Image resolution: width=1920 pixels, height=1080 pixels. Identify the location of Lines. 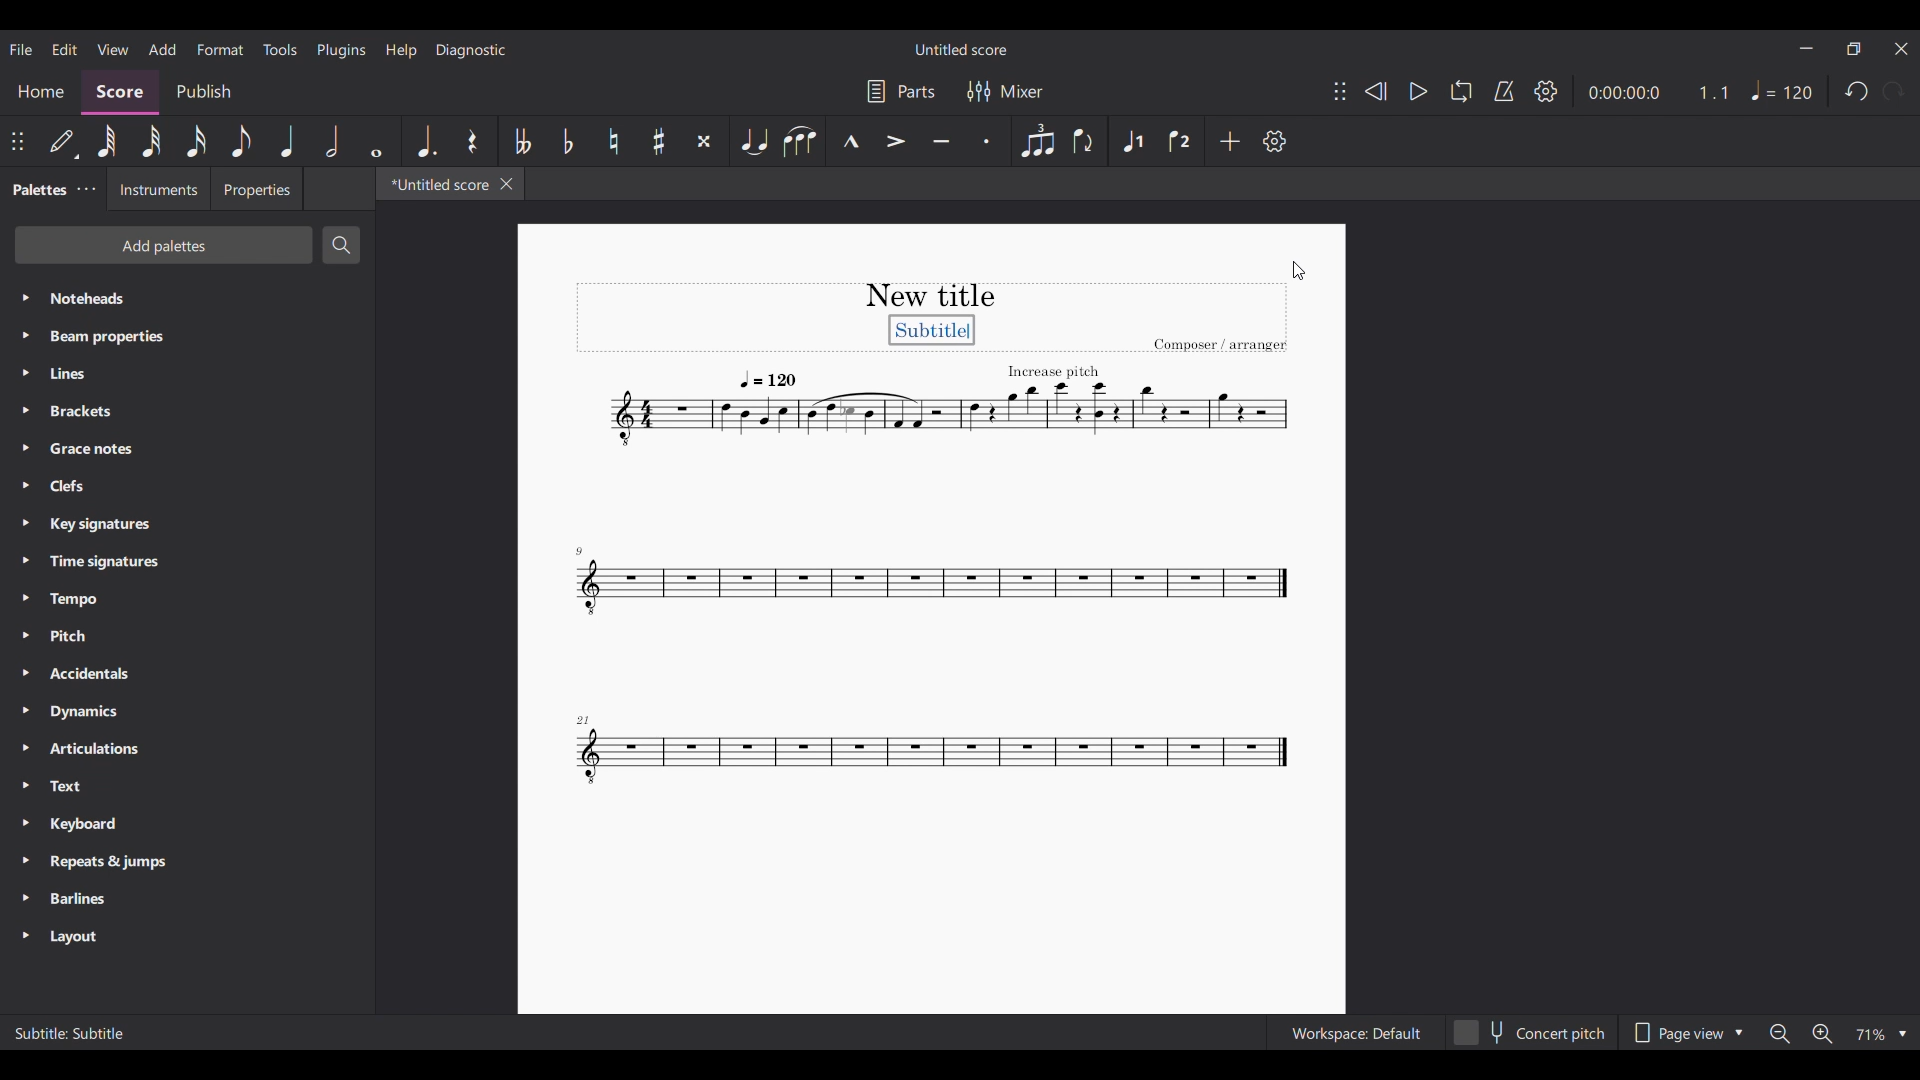
(187, 373).